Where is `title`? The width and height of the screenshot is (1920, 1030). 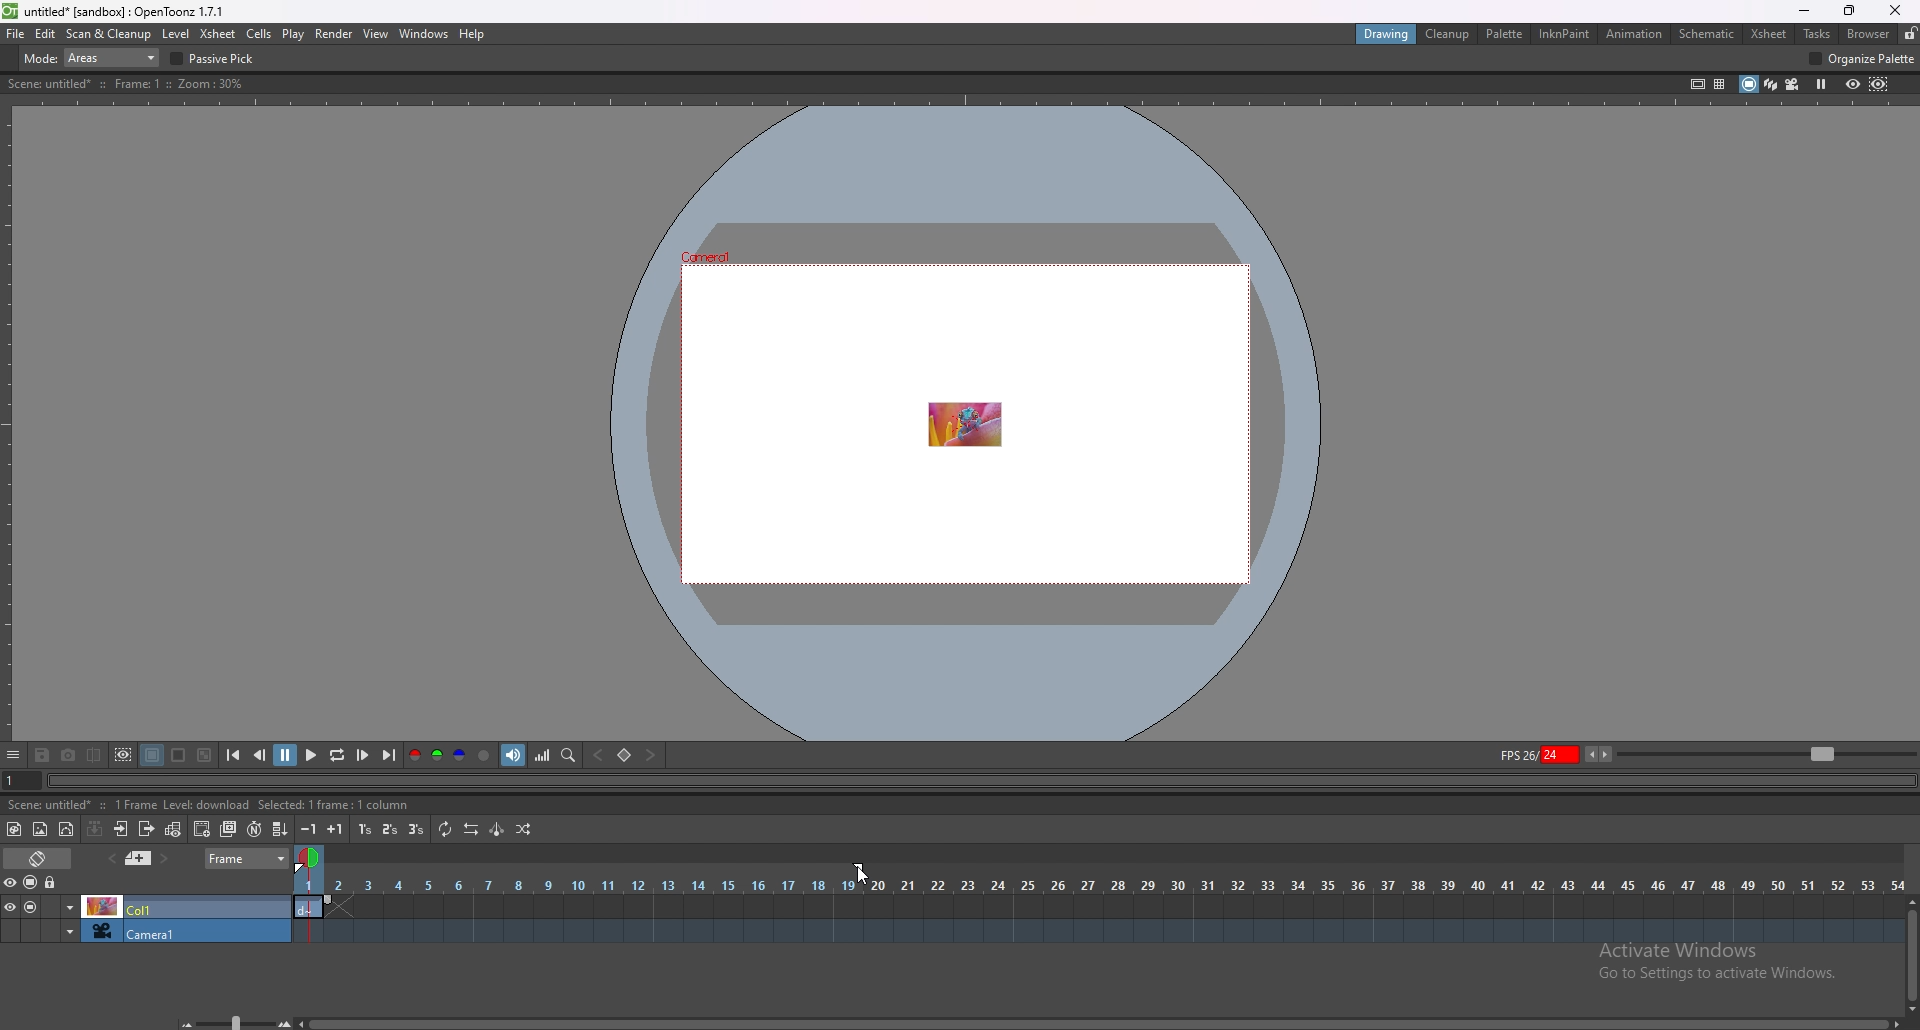
title is located at coordinates (117, 12).